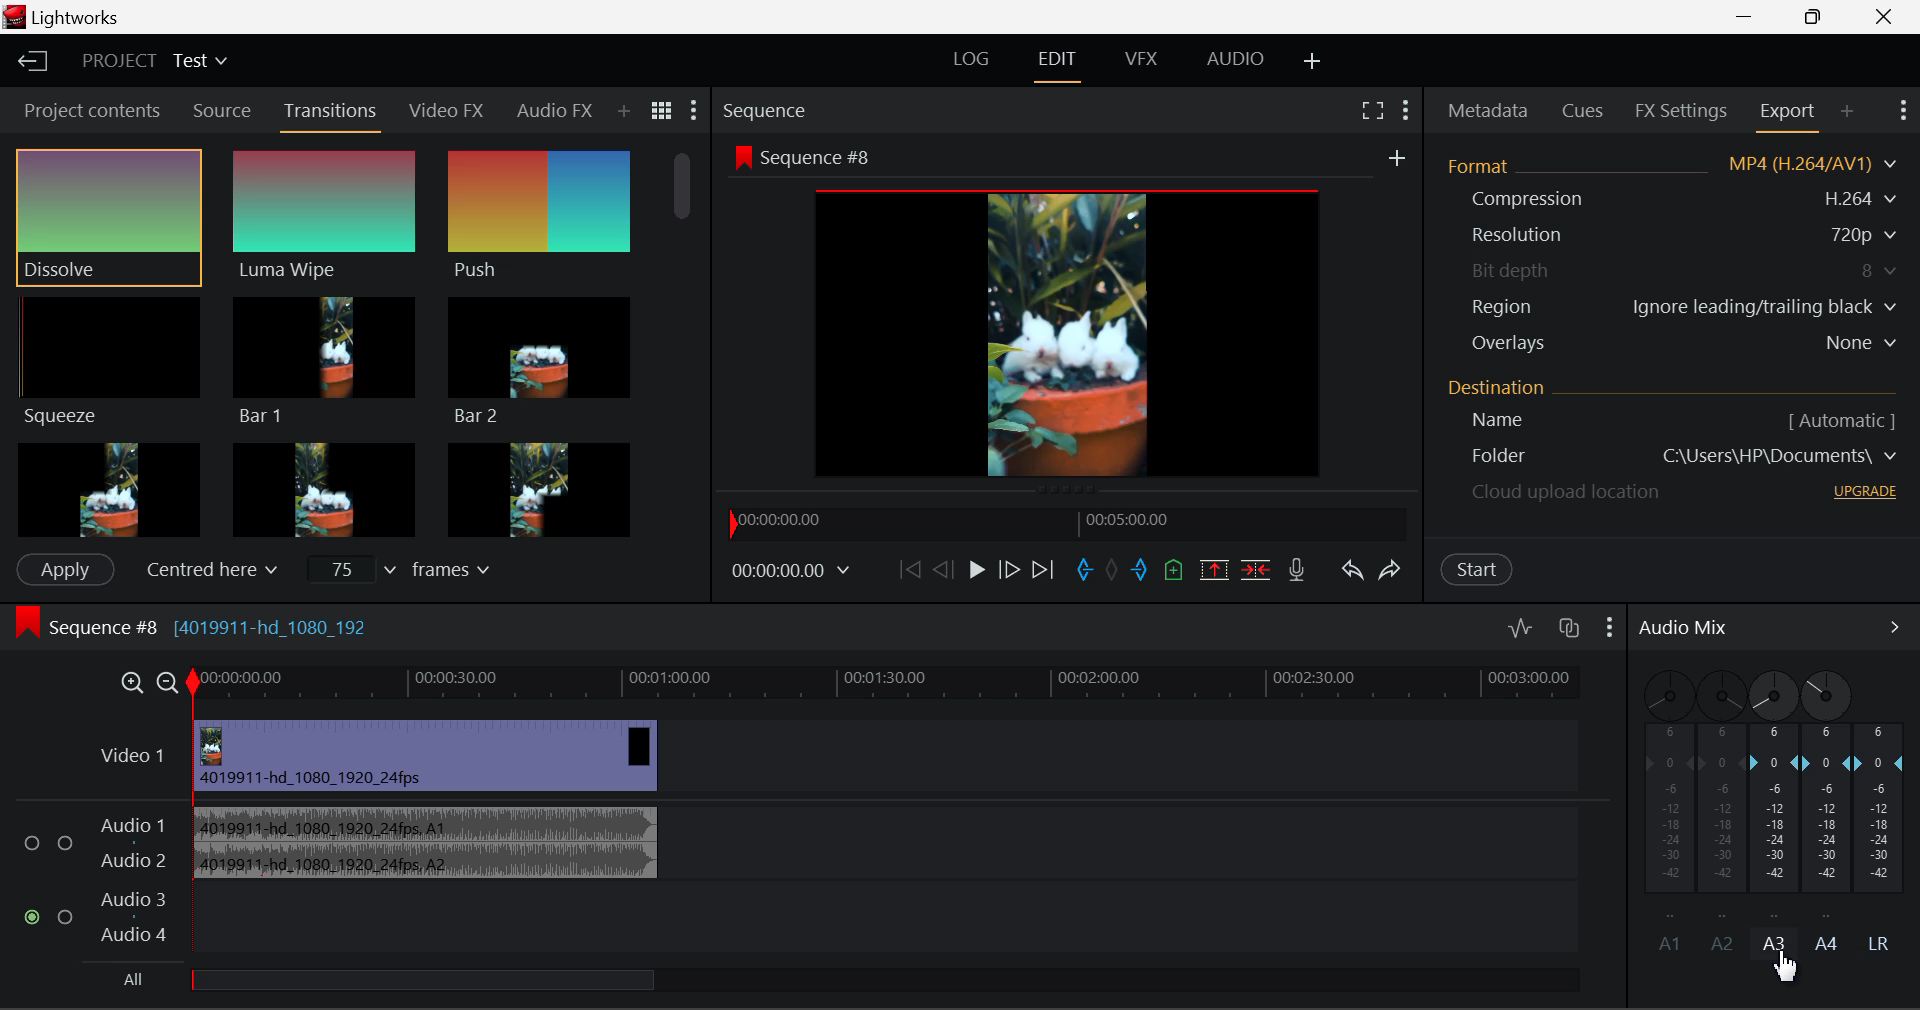  What do you see at coordinates (1886, 17) in the screenshot?
I see `Close` at bounding box center [1886, 17].